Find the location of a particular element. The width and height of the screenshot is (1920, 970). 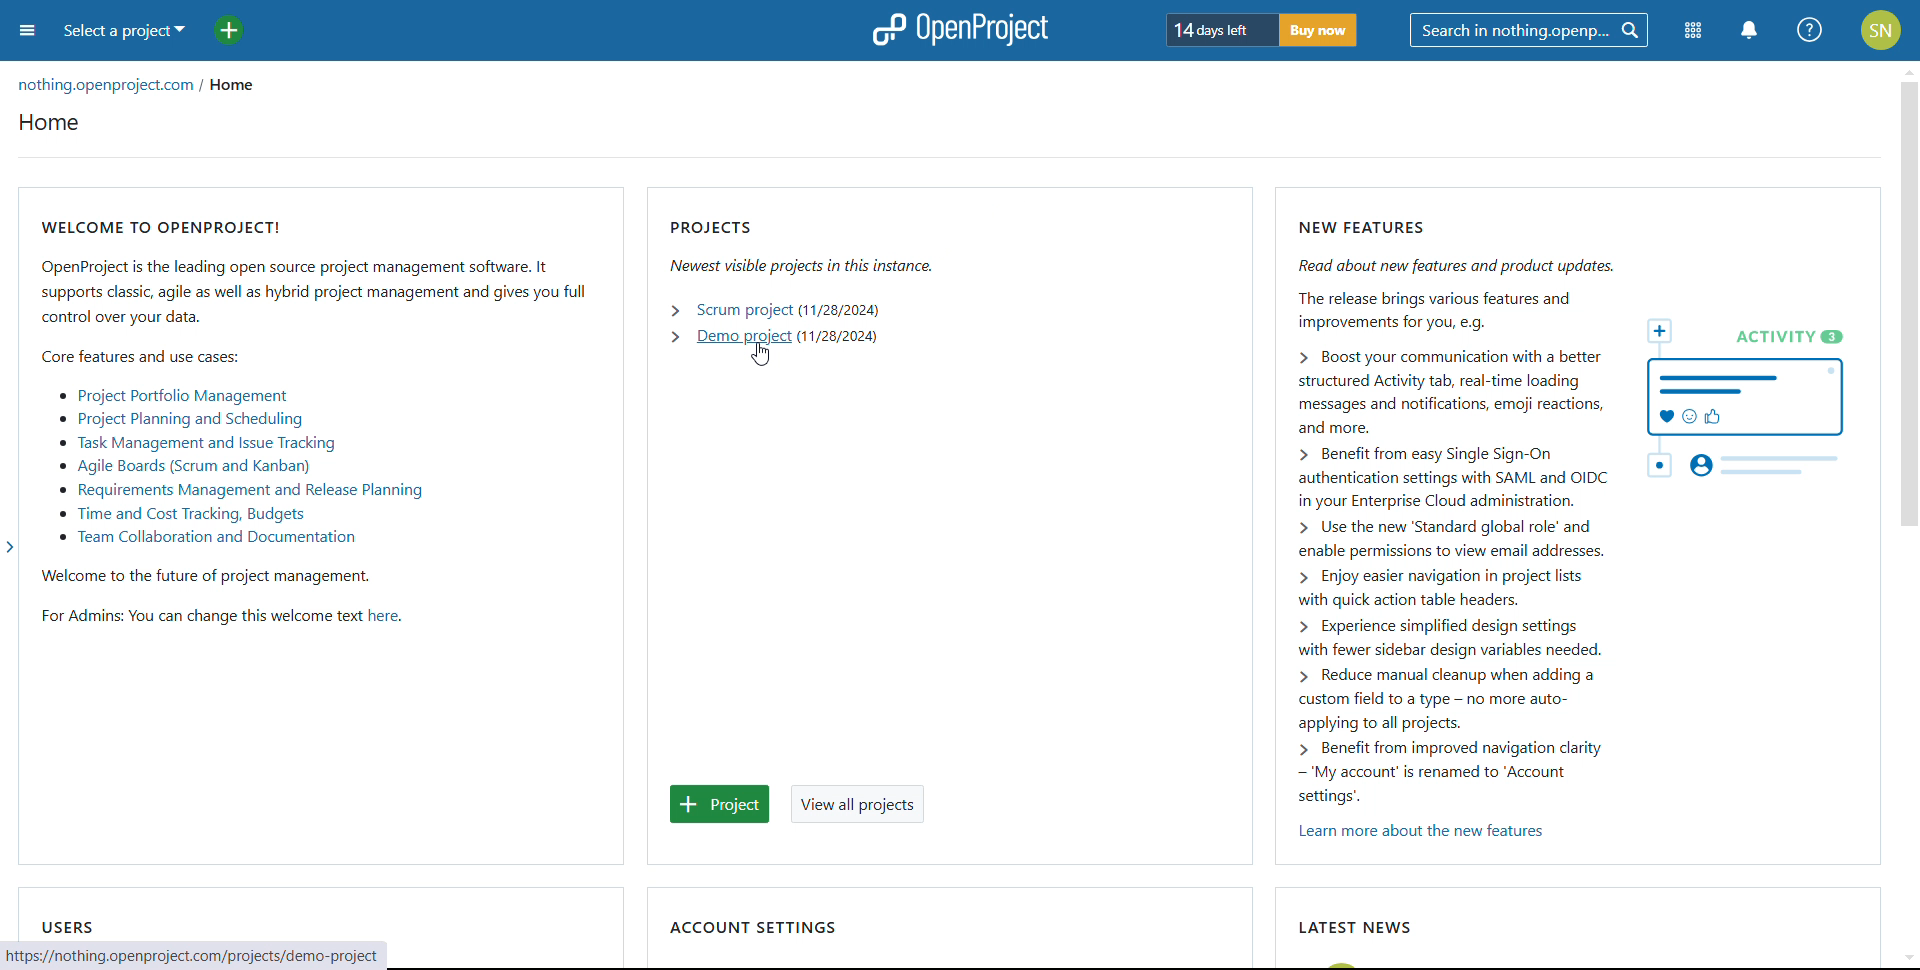

start date of demo project is located at coordinates (838, 337).